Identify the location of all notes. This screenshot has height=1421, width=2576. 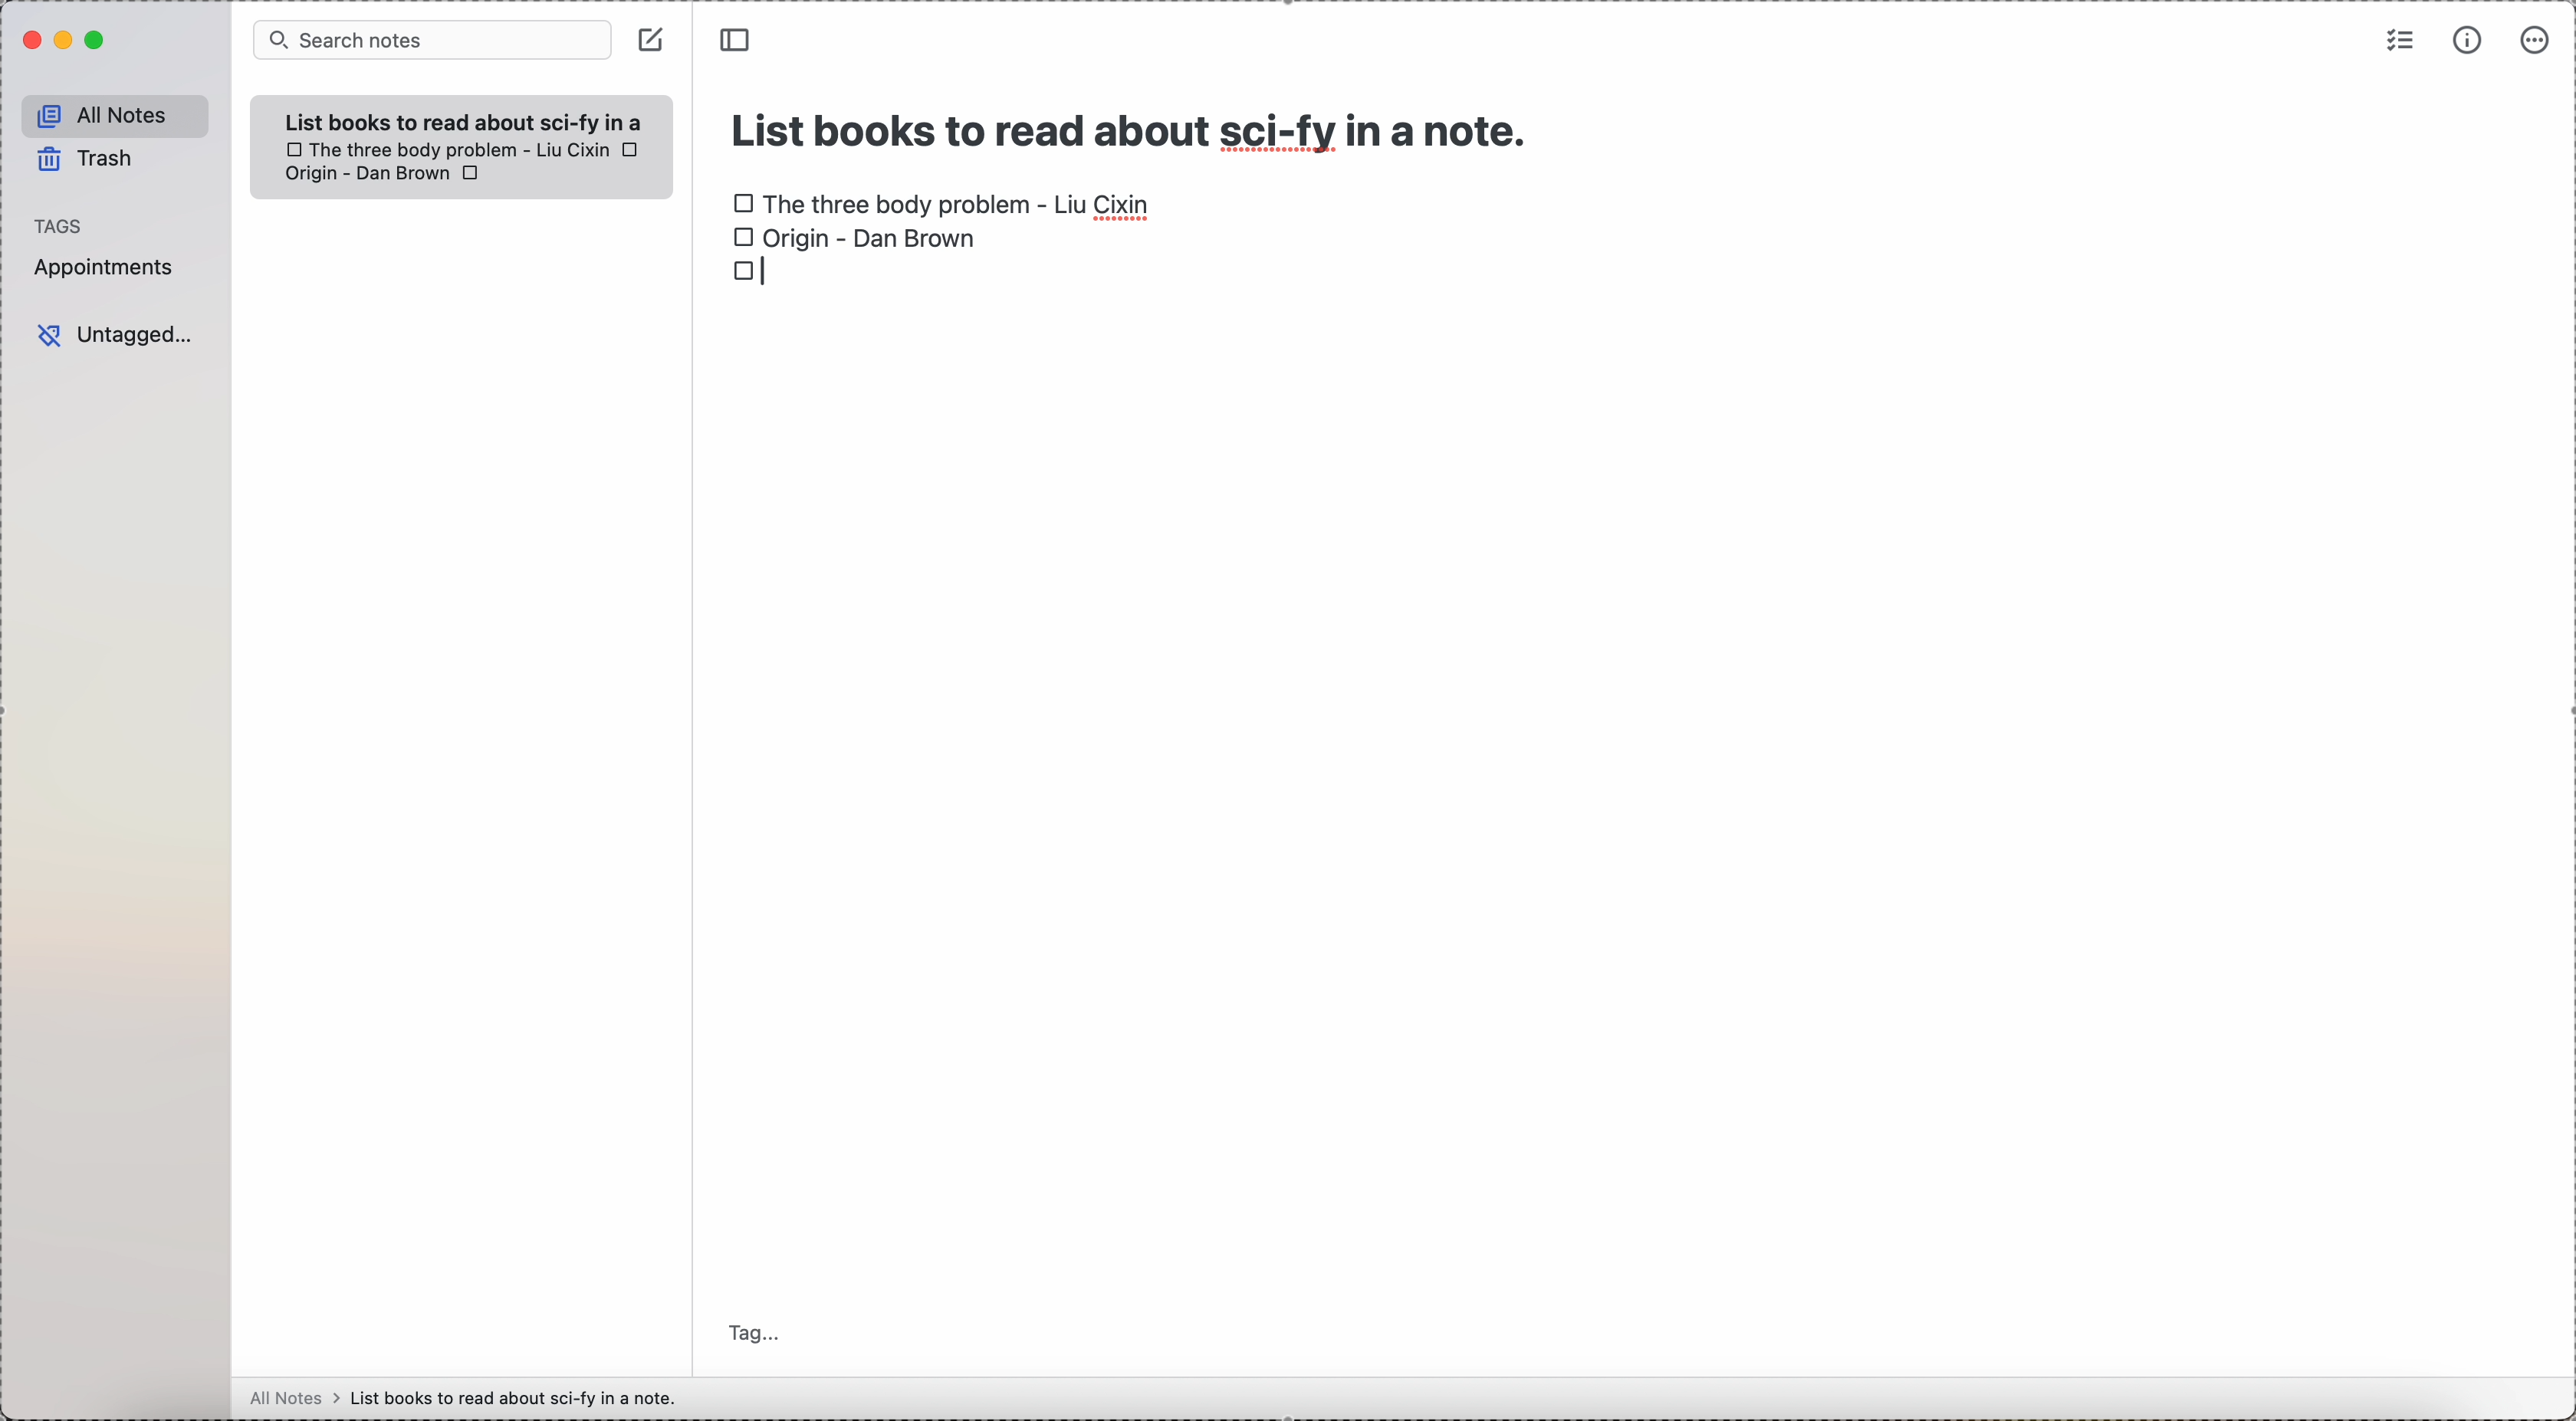
(110, 112).